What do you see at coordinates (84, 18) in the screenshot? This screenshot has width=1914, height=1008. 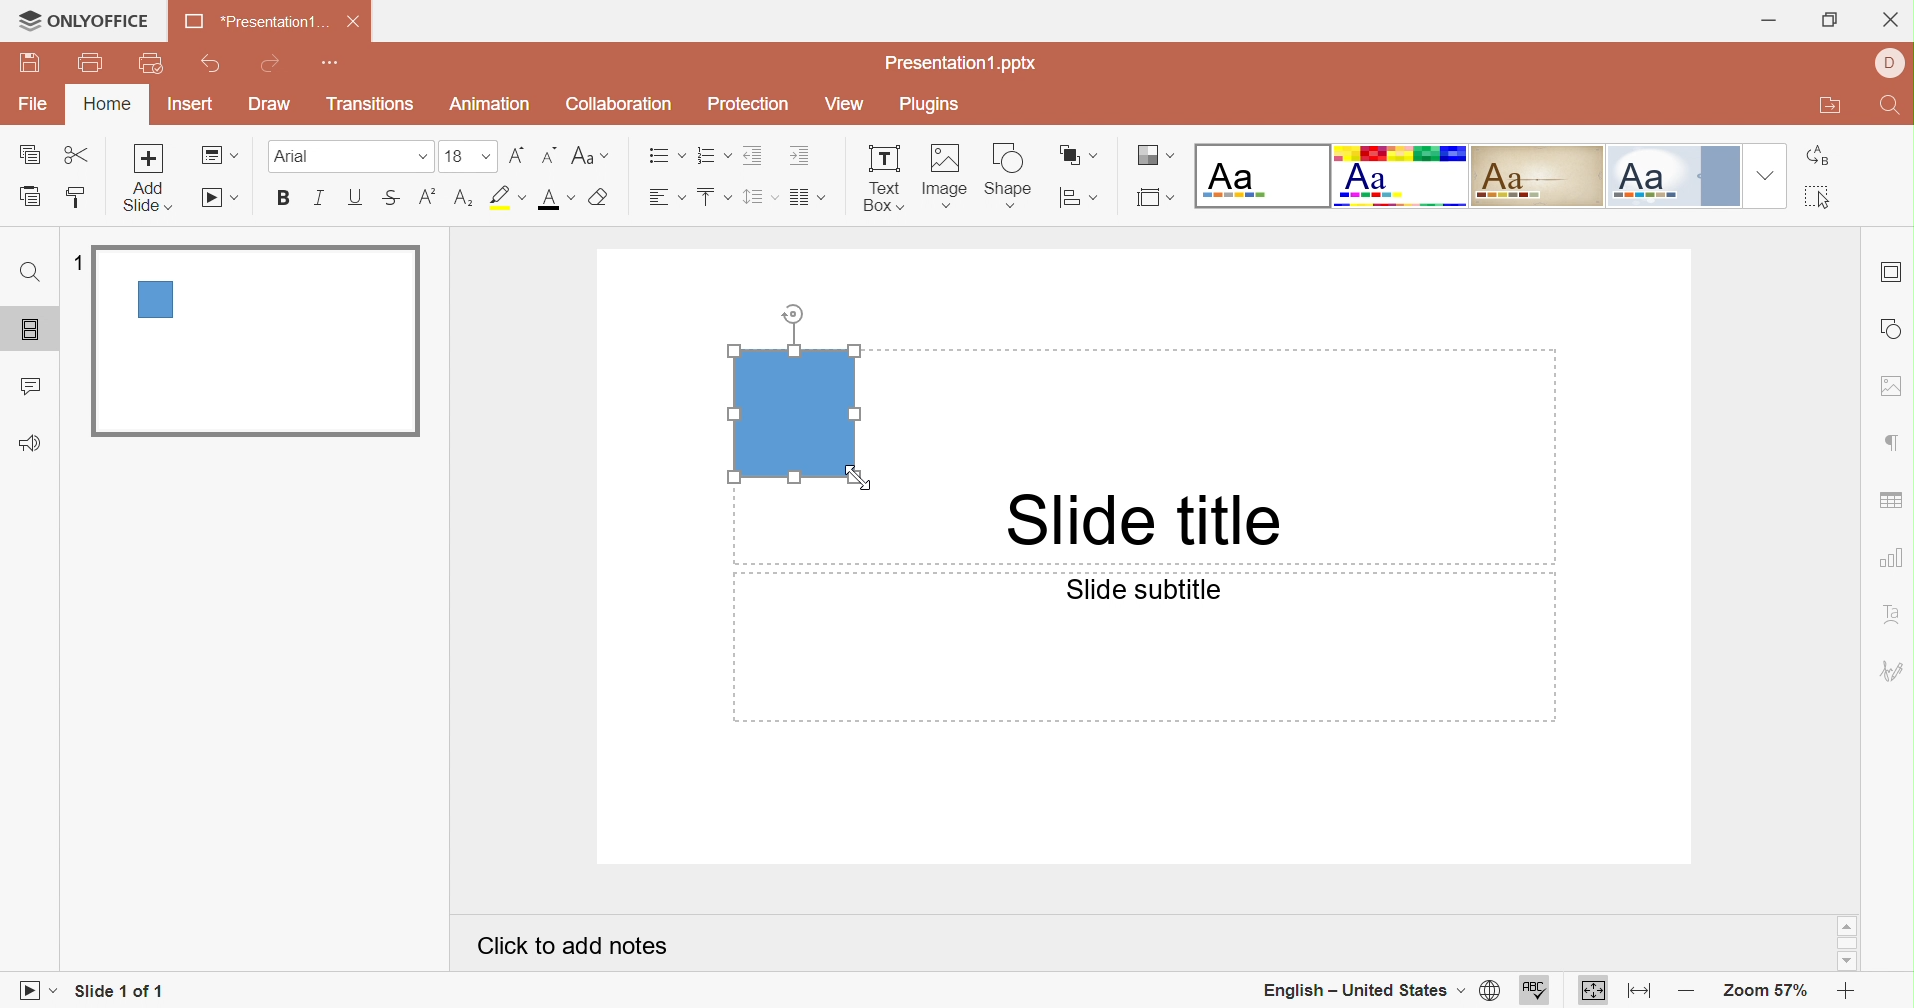 I see `ONLYOFFICE` at bounding box center [84, 18].